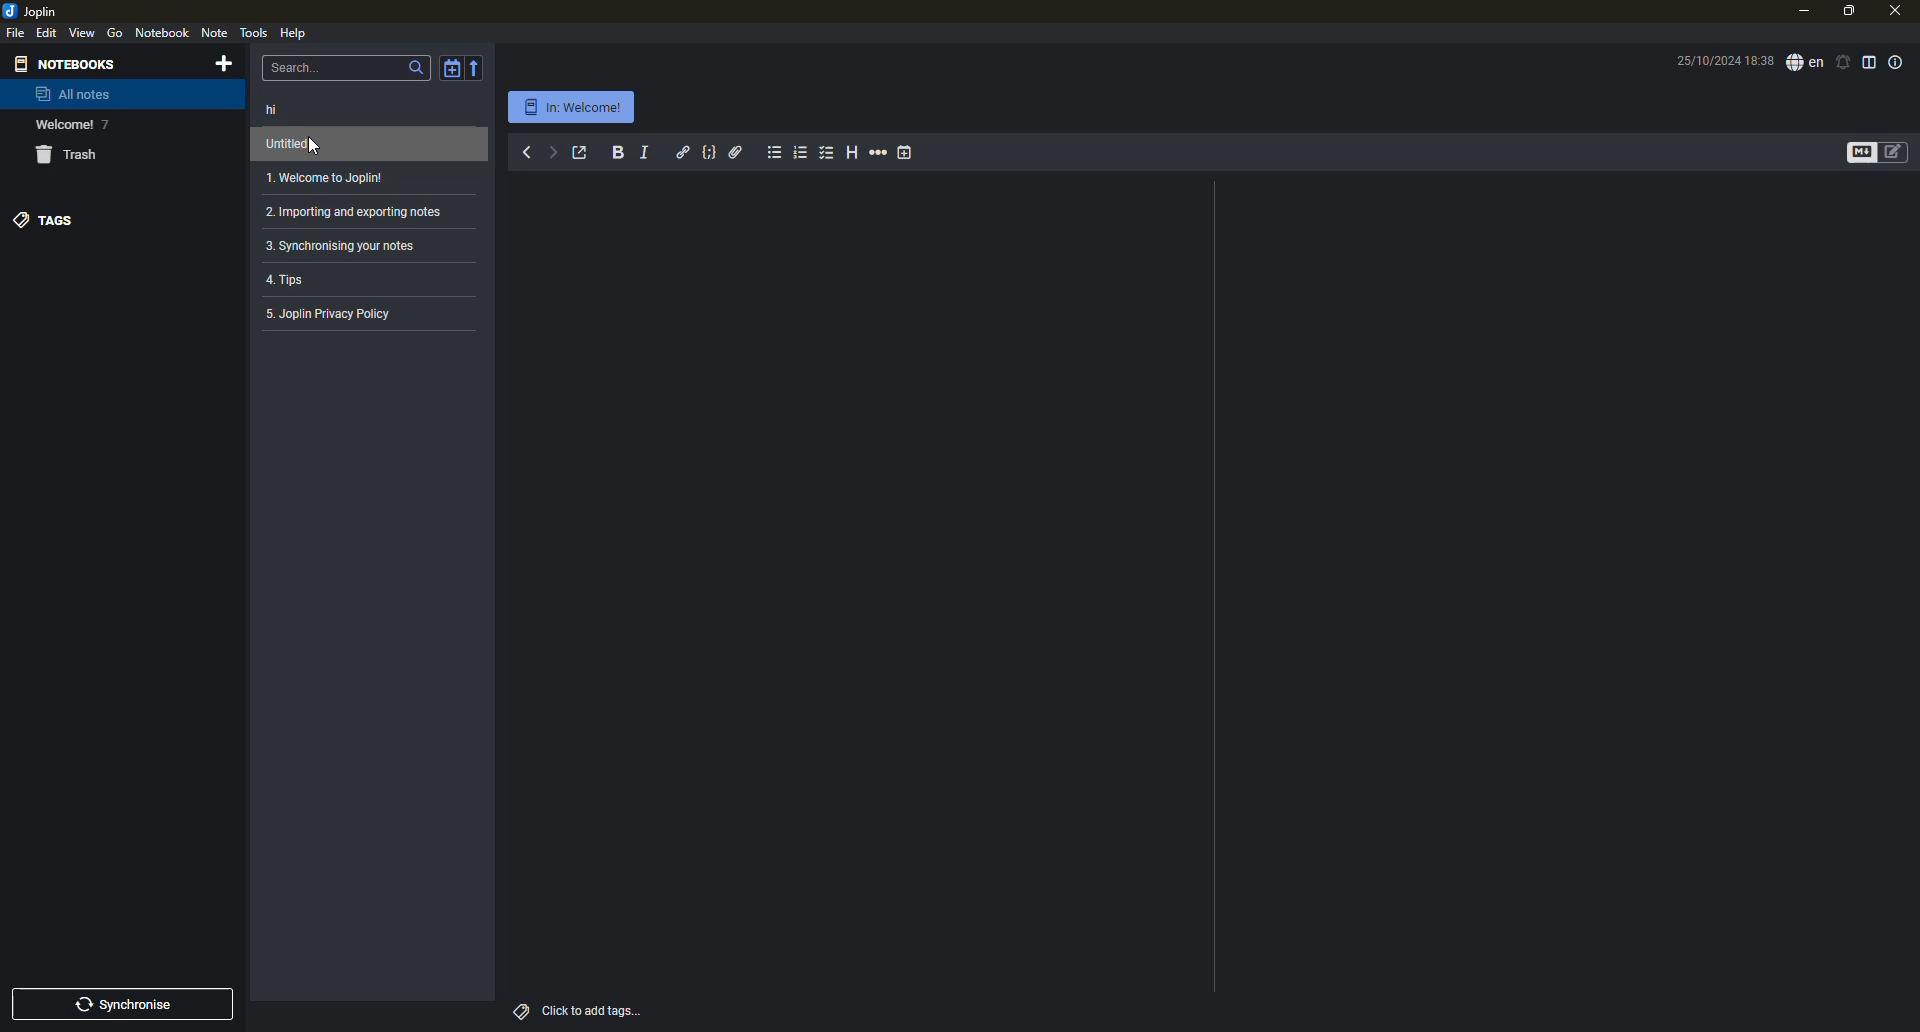  Describe the element at coordinates (710, 151) in the screenshot. I see `code` at that location.